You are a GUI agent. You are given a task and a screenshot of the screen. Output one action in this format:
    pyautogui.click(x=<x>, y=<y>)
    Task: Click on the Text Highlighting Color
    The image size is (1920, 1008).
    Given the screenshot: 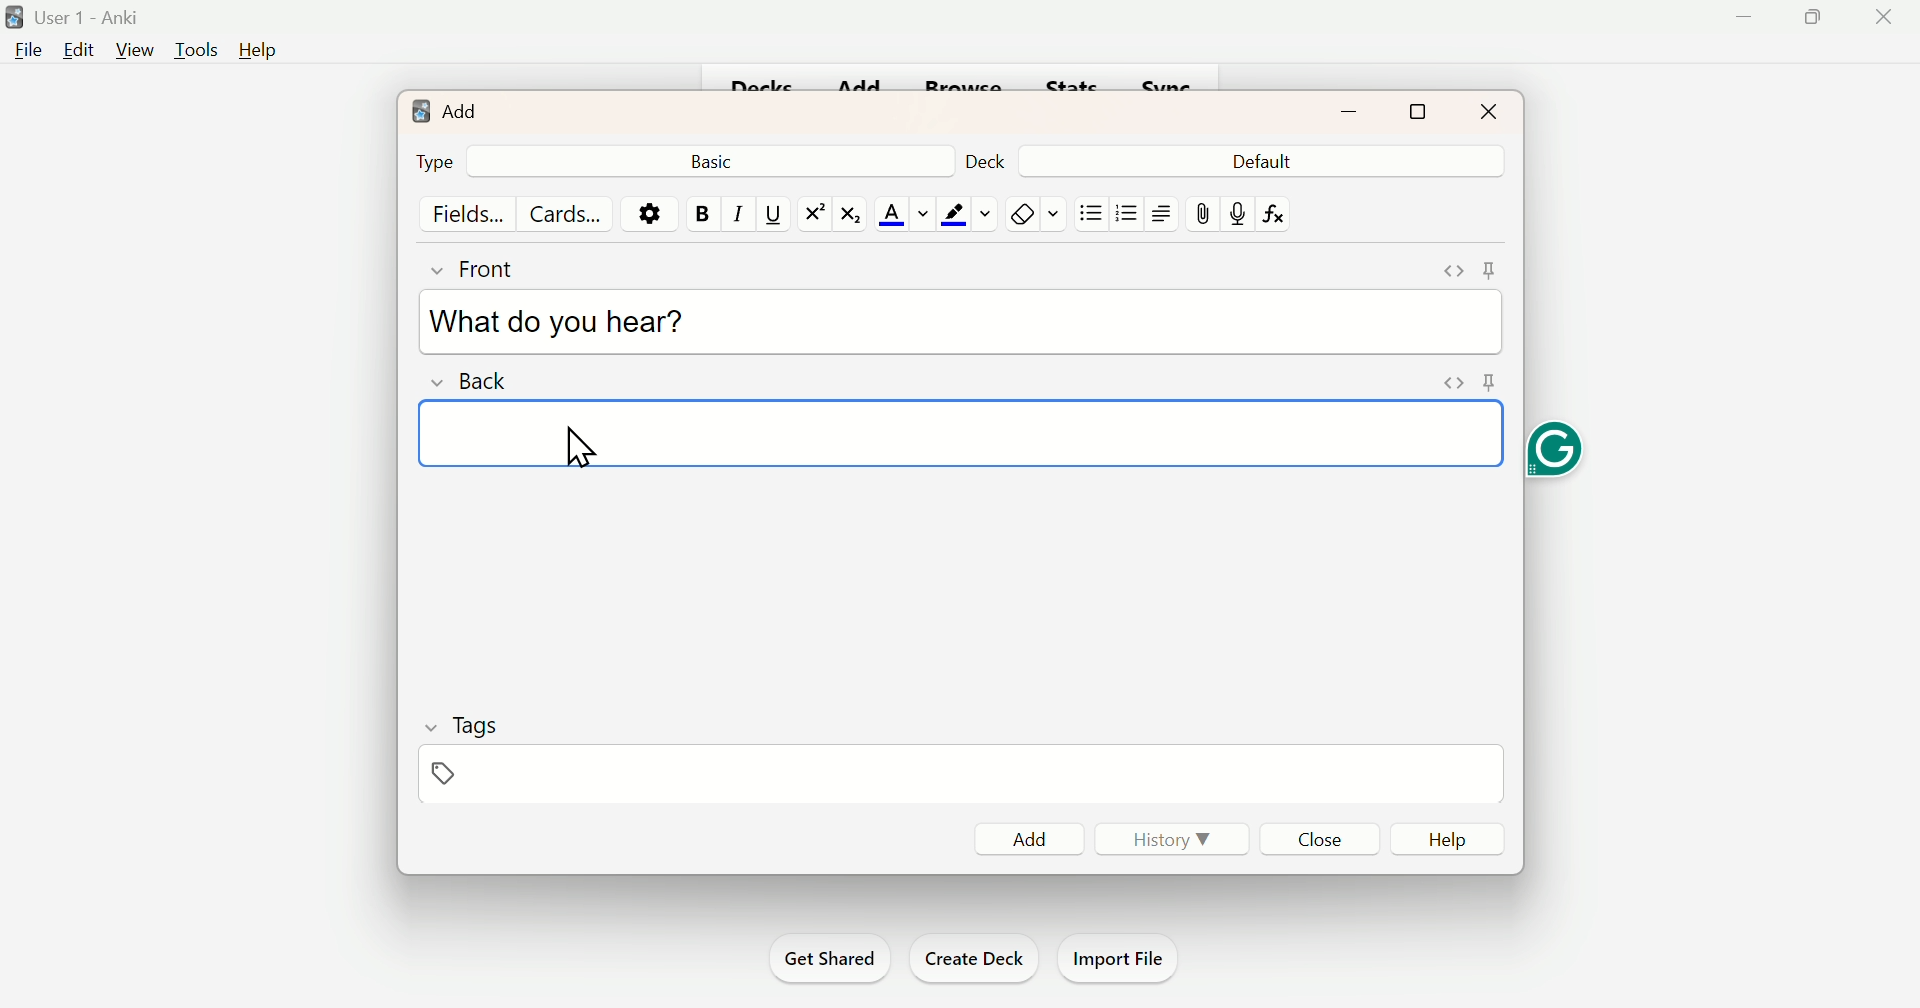 What is the action you would take?
    pyautogui.click(x=967, y=214)
    